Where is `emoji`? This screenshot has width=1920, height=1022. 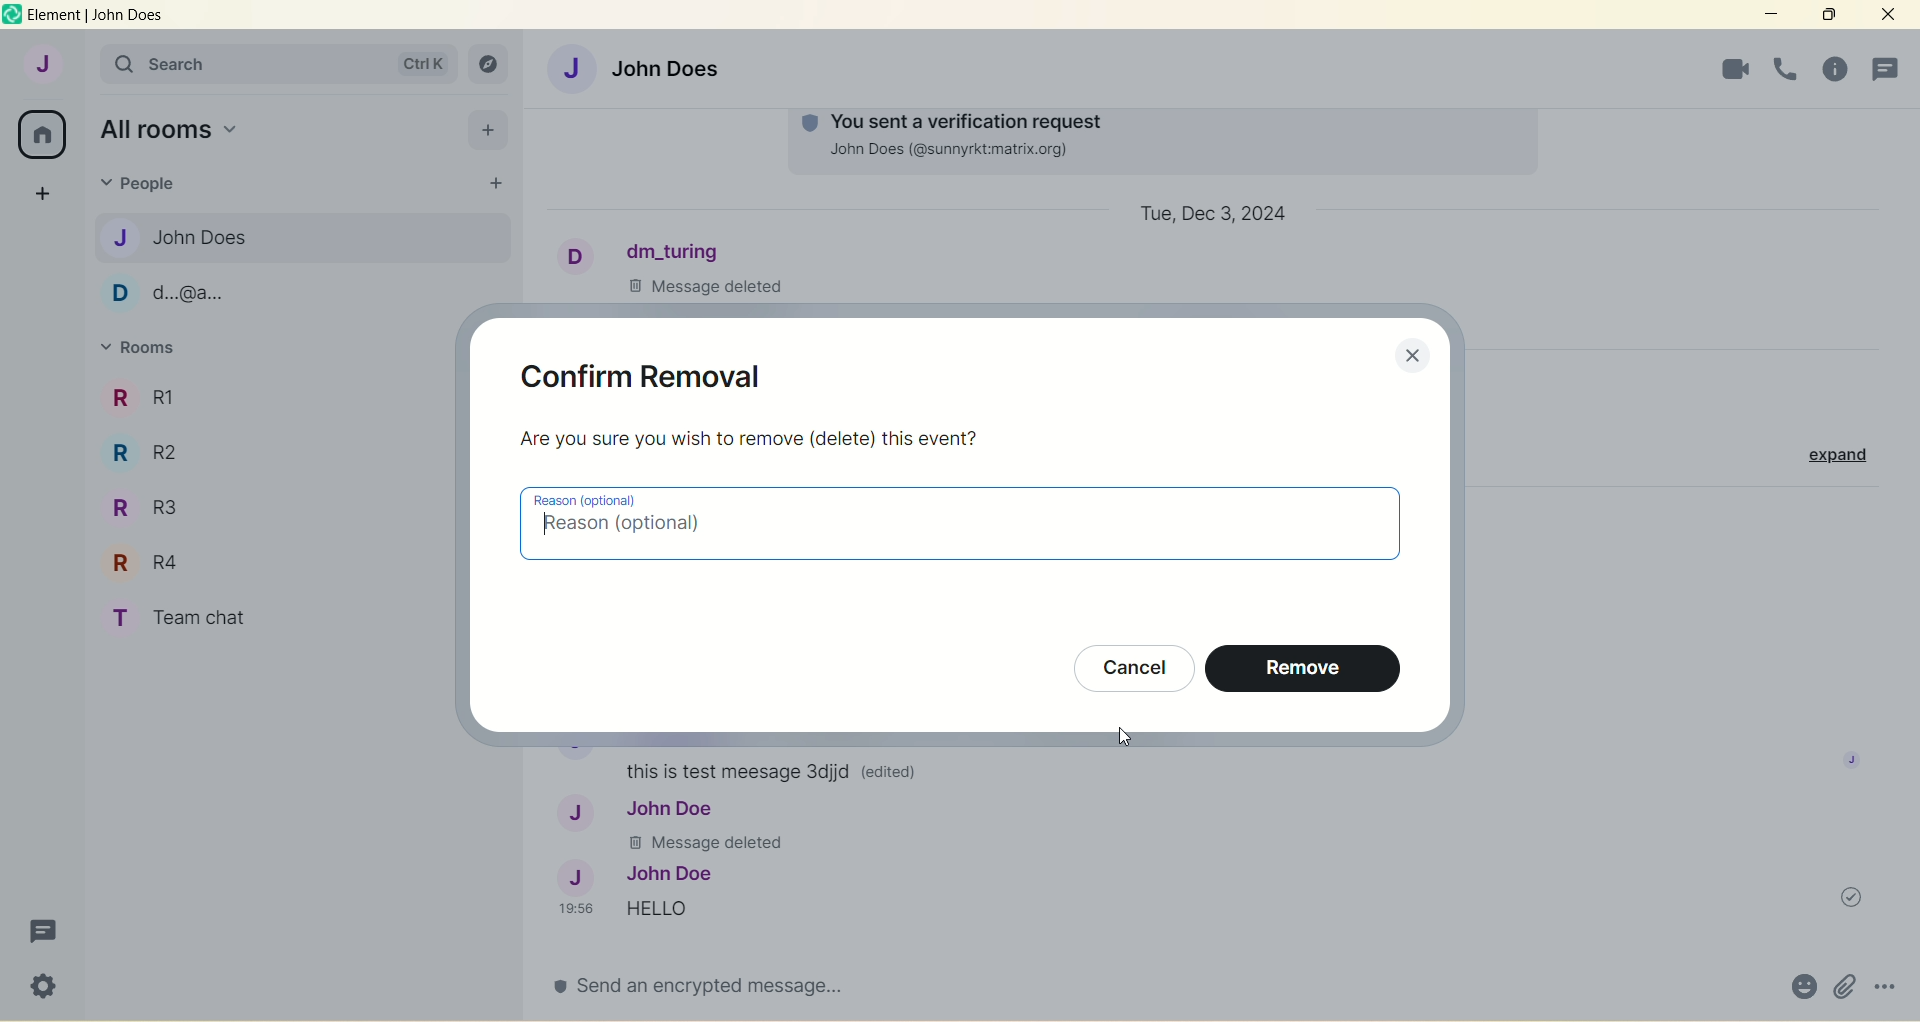
emoji is located at coordinates (1797, 986).